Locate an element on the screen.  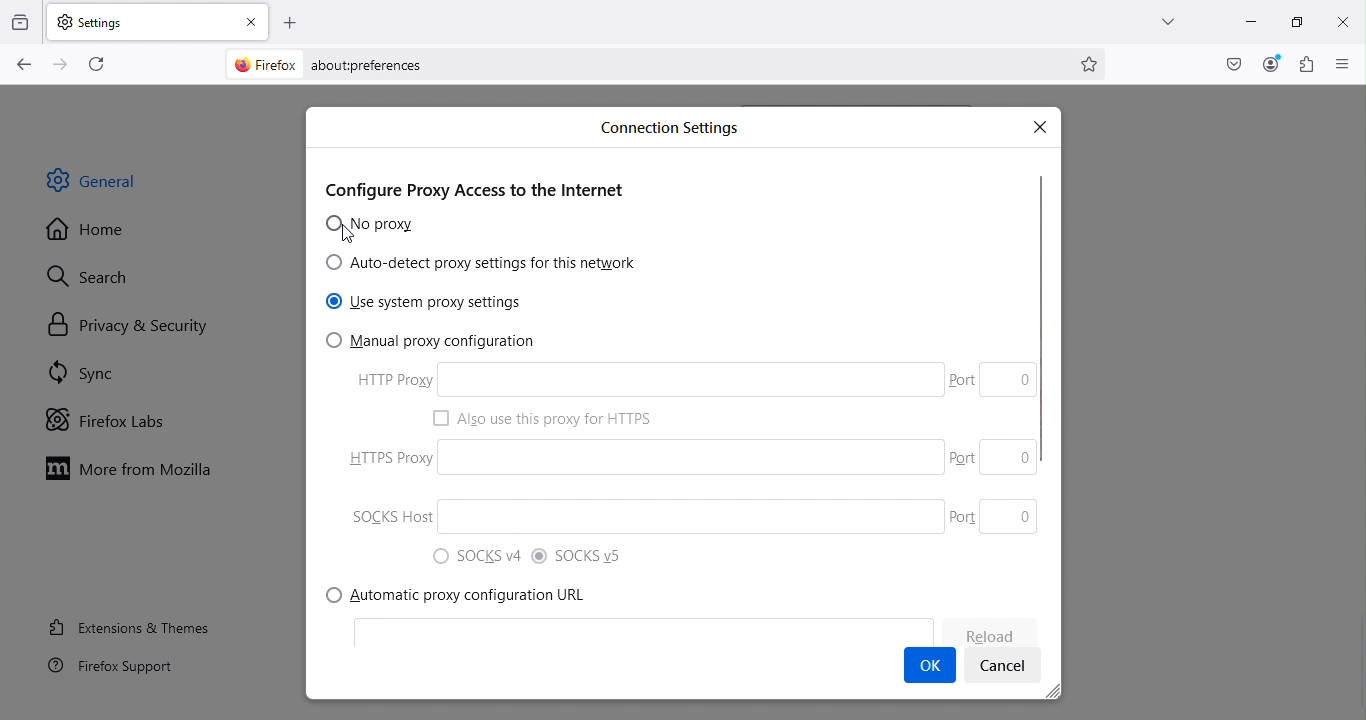
OK is located at coordinates (931, 667).